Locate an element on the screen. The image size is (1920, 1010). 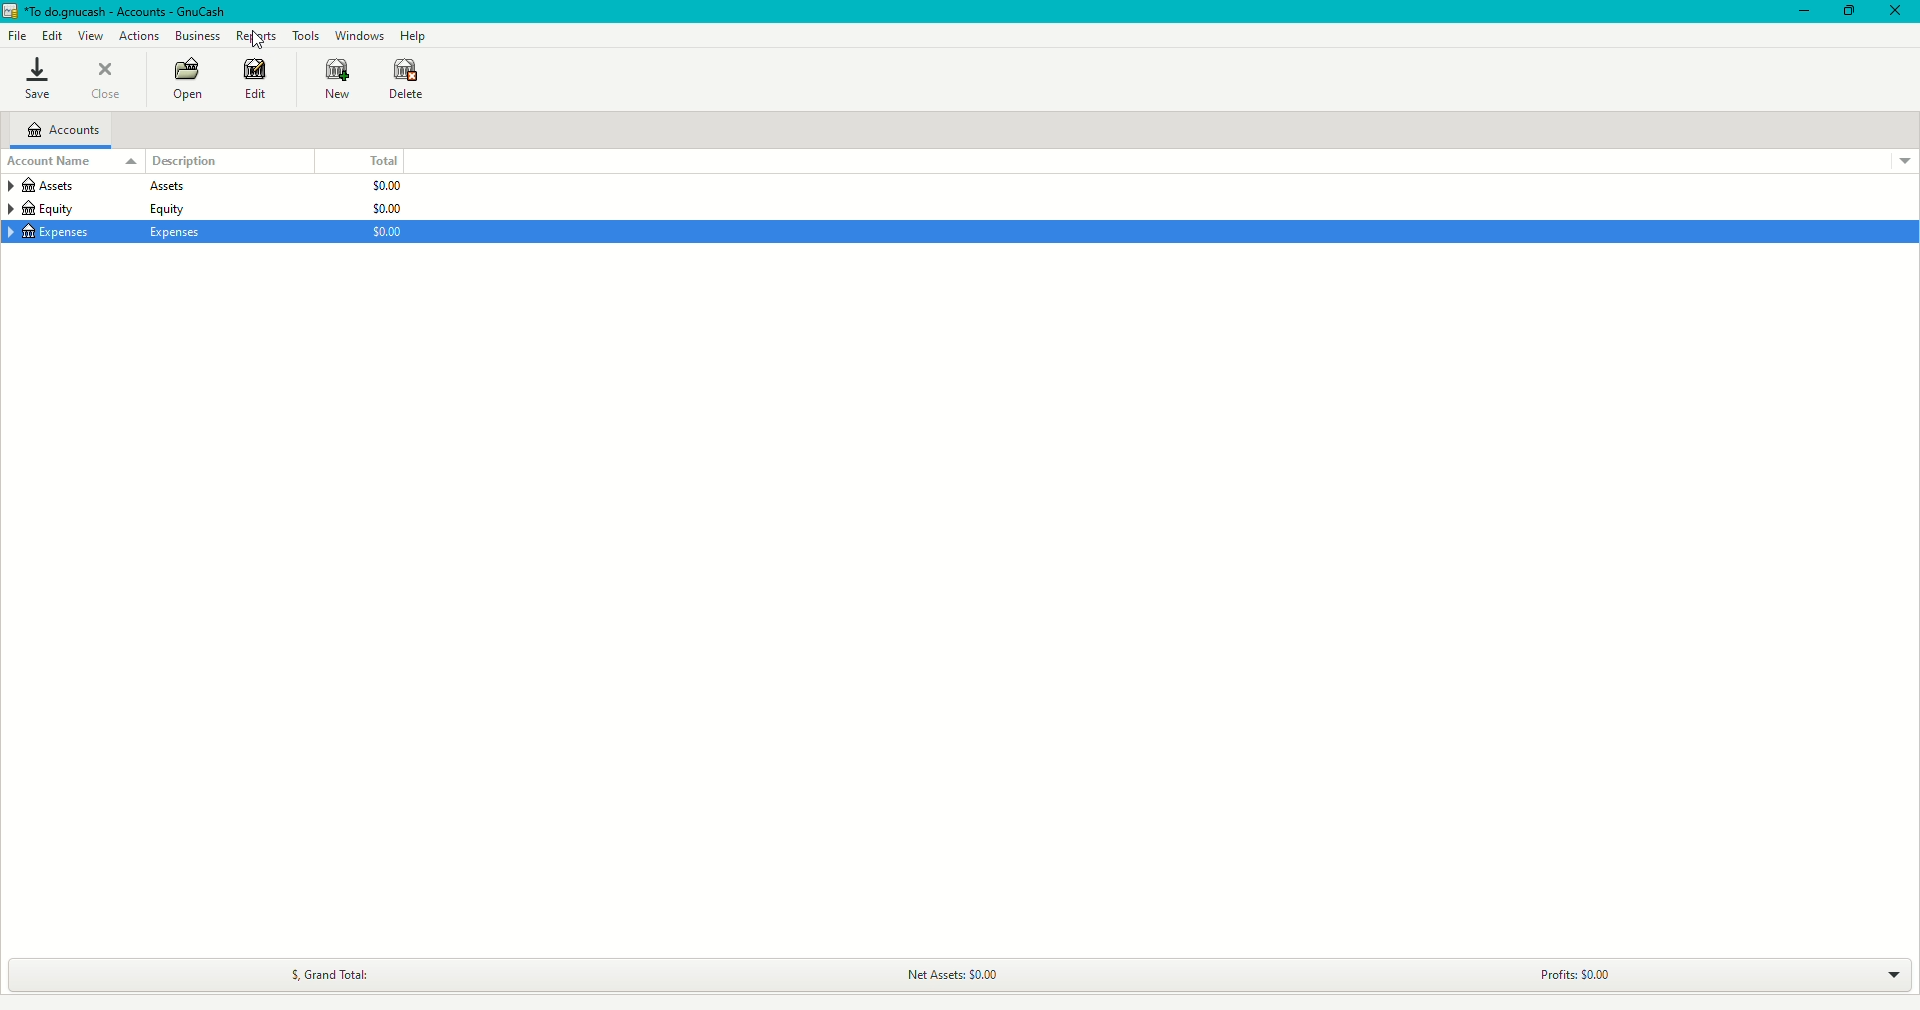
Net Assets is located at coordinates (957, 971).